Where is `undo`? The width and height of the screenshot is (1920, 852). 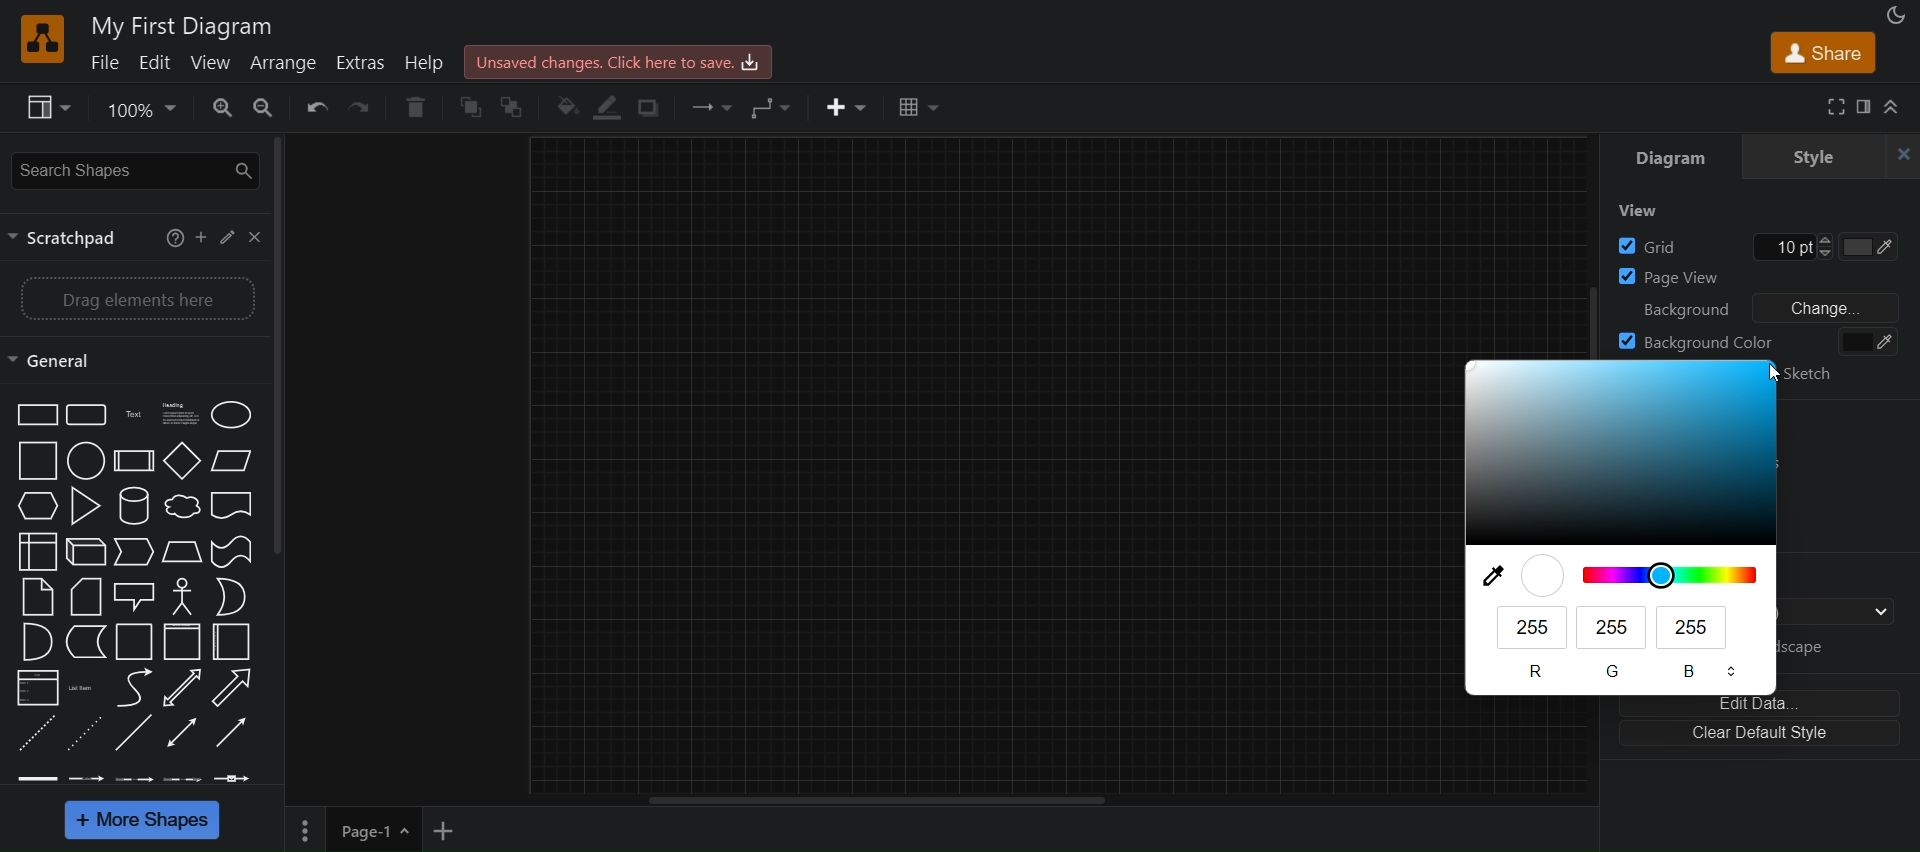
undo is located at coordinates (316, 108).